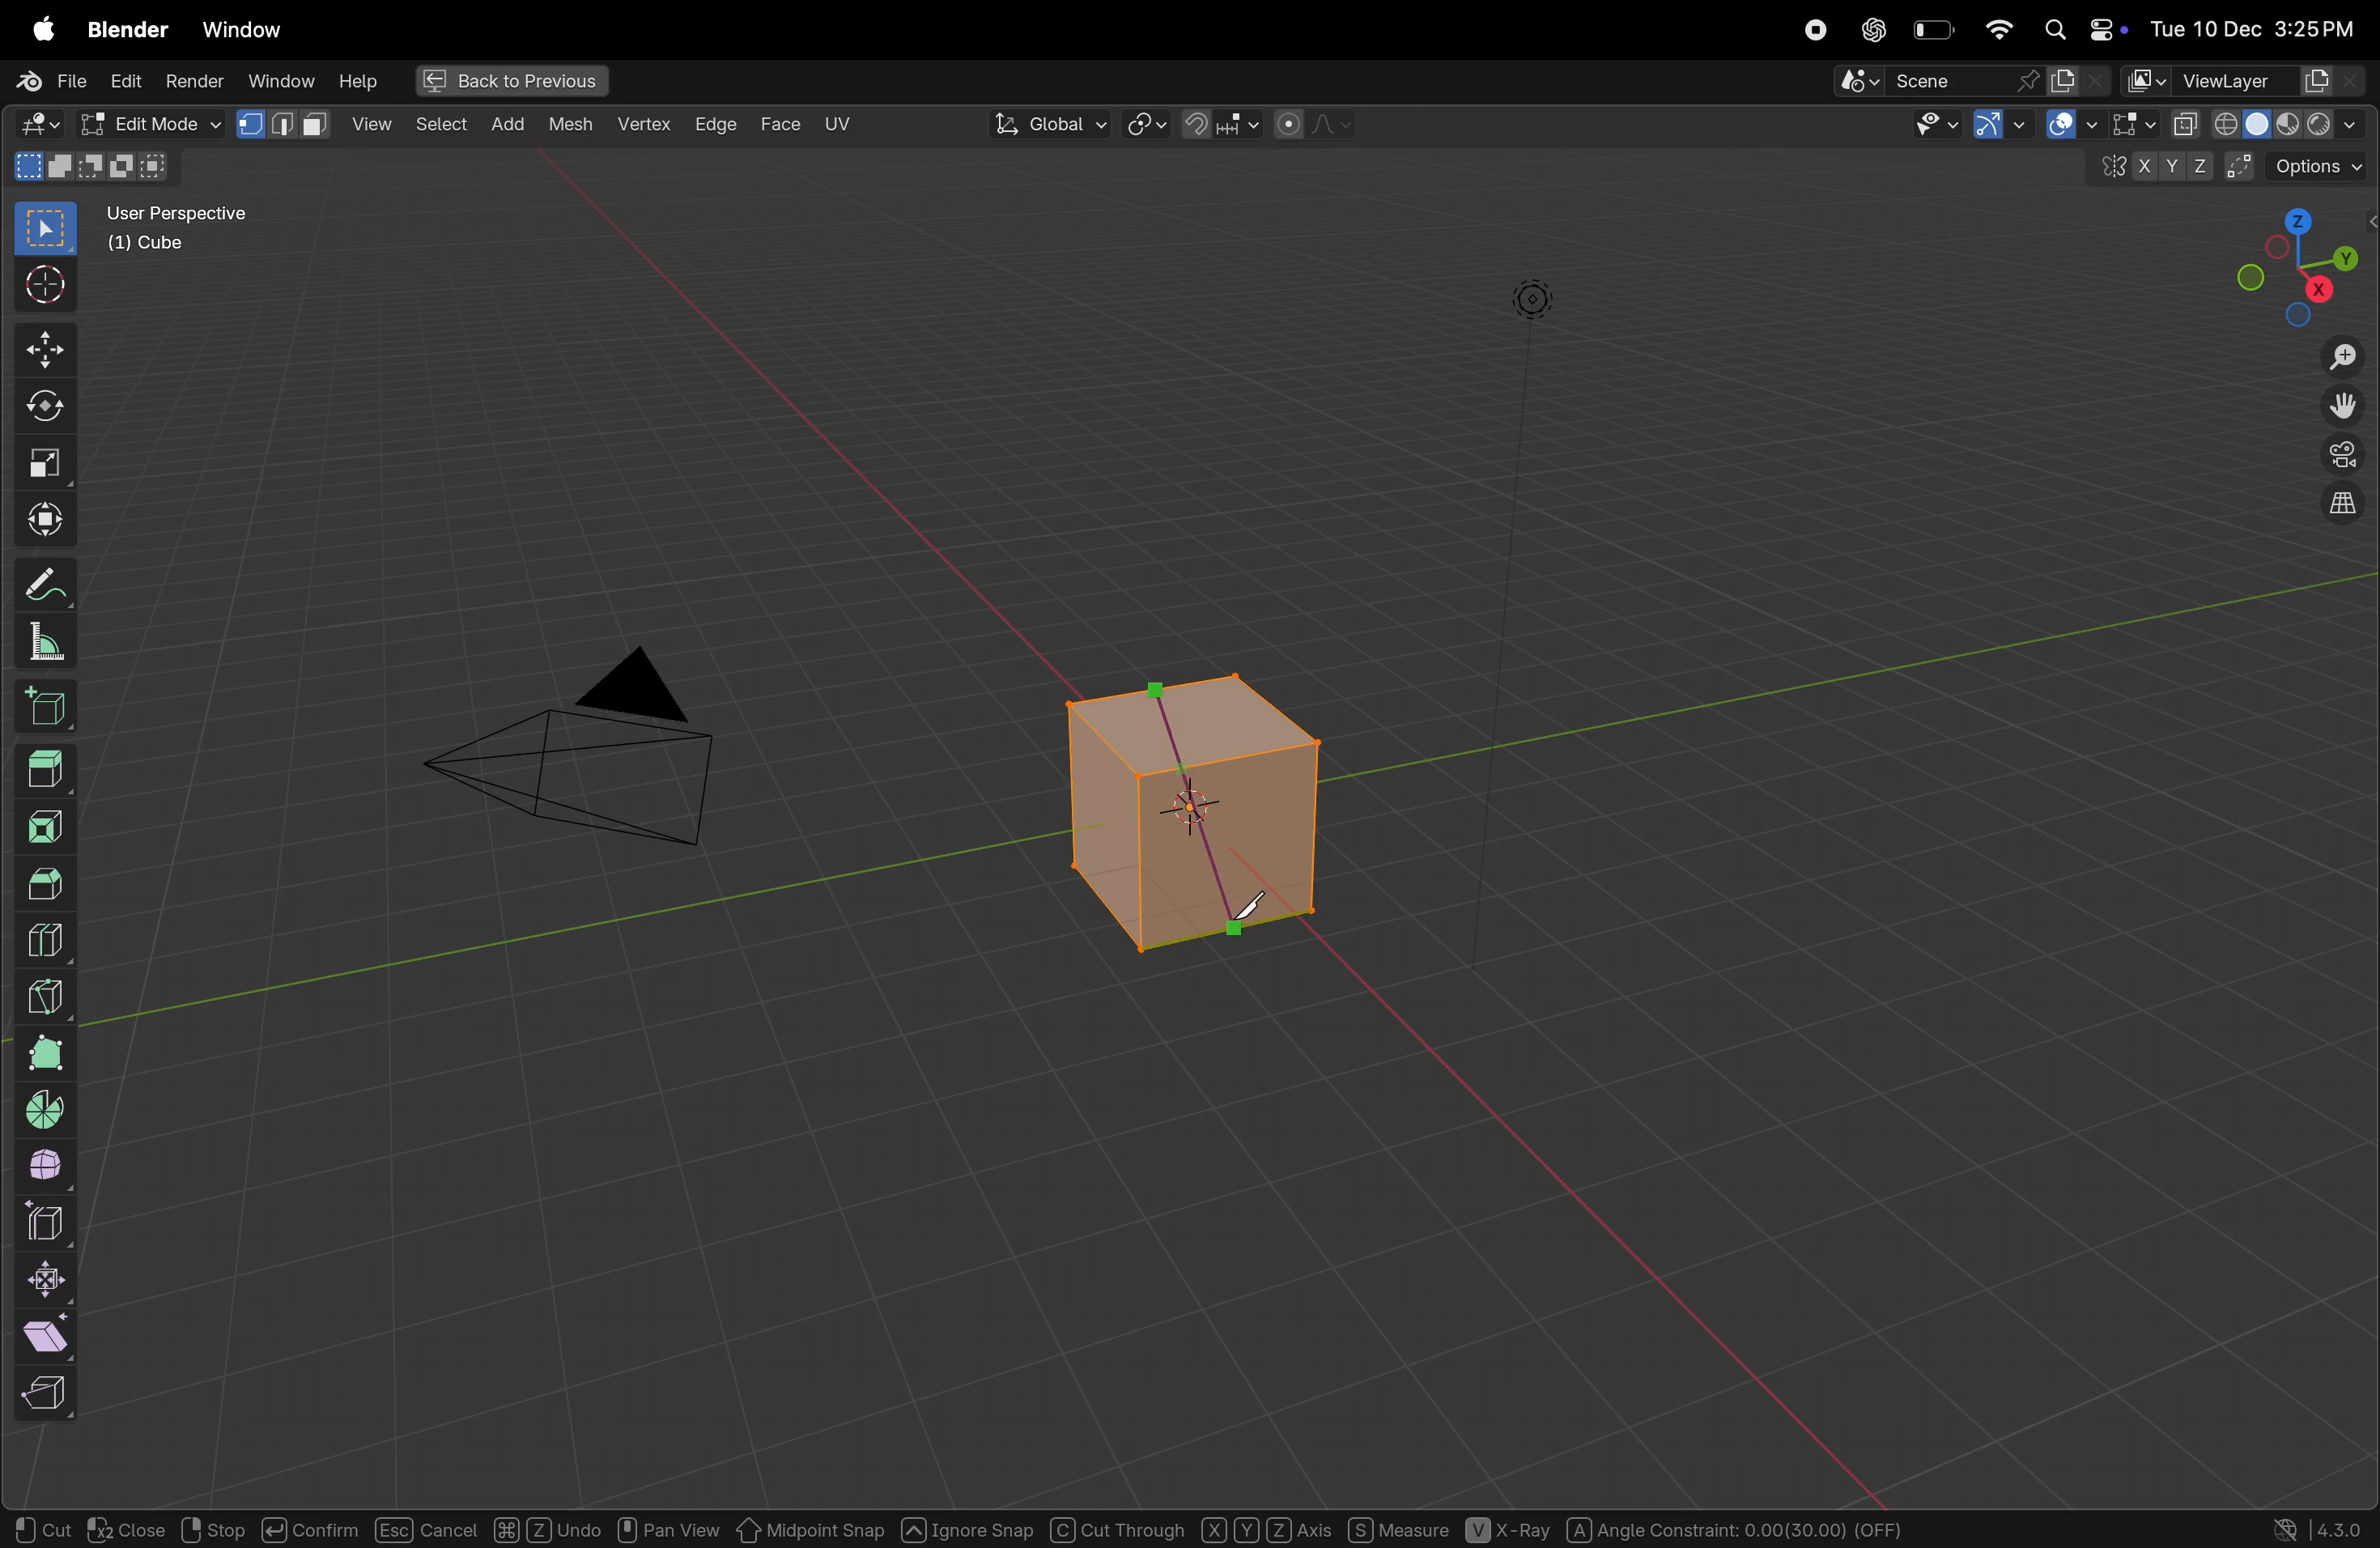 The height and width of the screenshot is (1548, 2380). Describe the element at coordinates (668, 1527) in the screenshot. I see `Pan View` at that location.